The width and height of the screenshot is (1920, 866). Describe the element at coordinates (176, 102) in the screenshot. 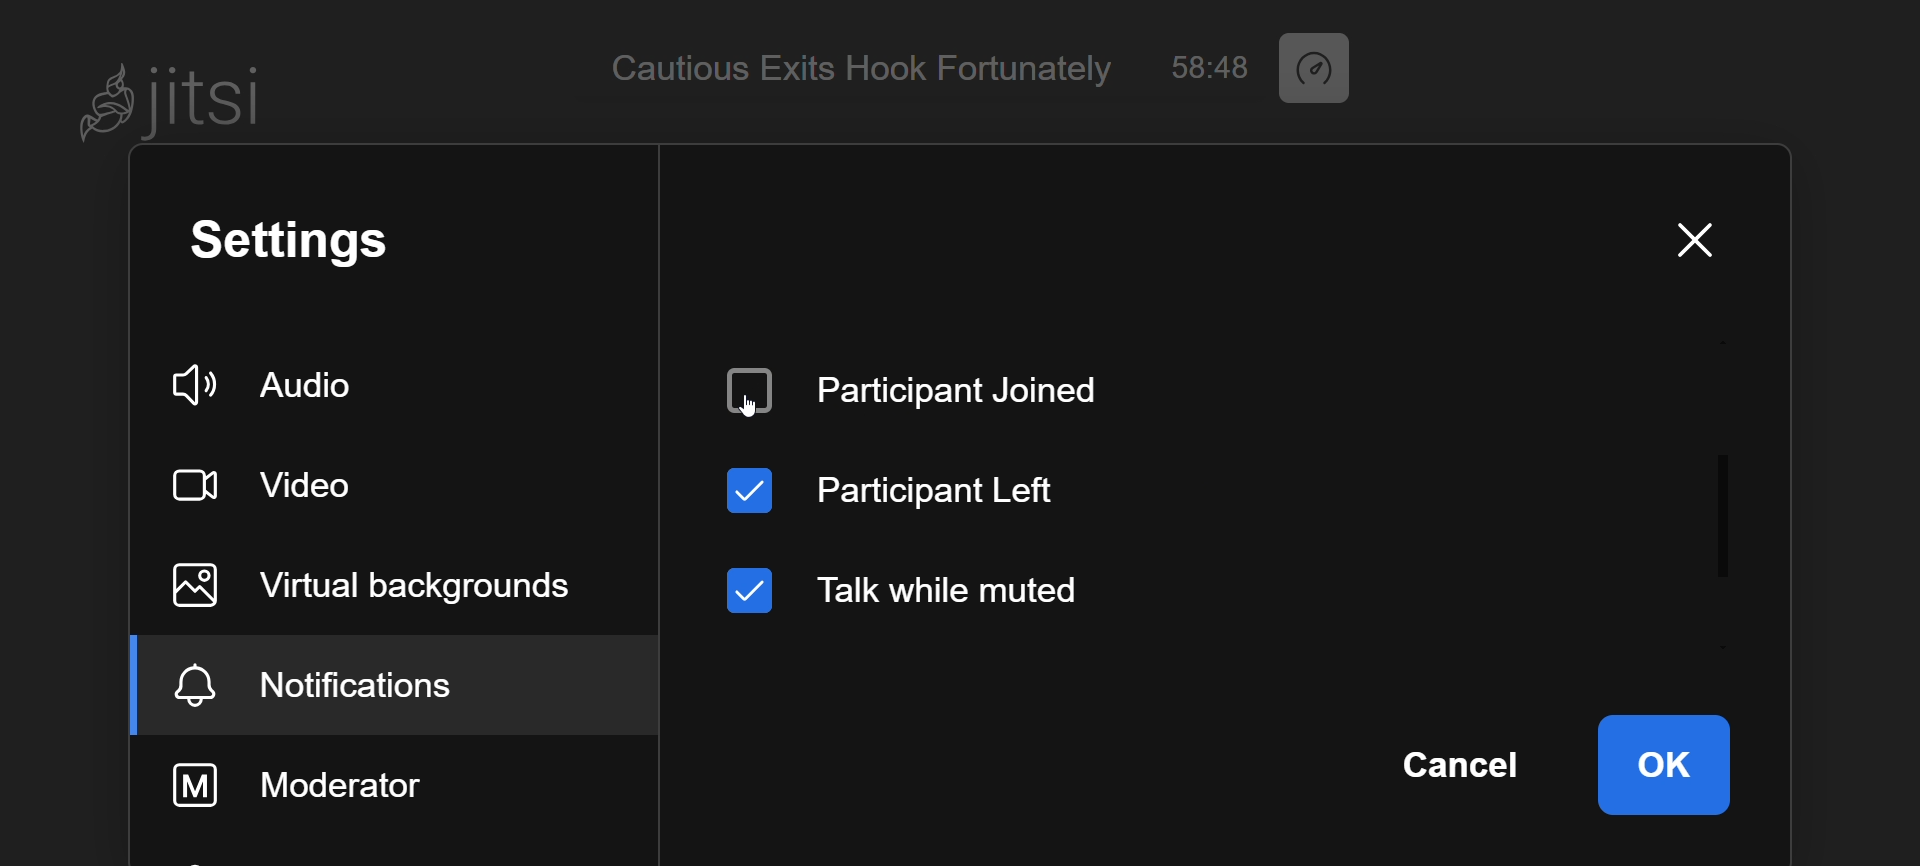

I see `Jitsi` at that location.